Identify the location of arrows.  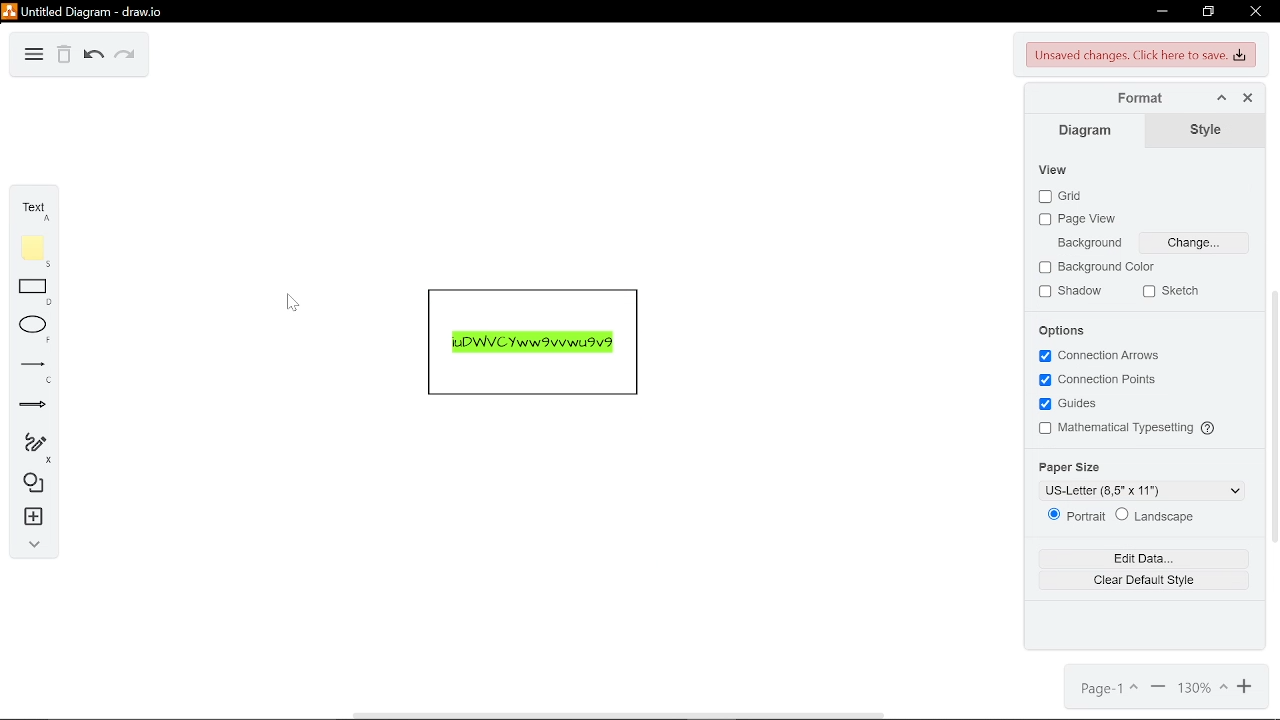
(27, 404).